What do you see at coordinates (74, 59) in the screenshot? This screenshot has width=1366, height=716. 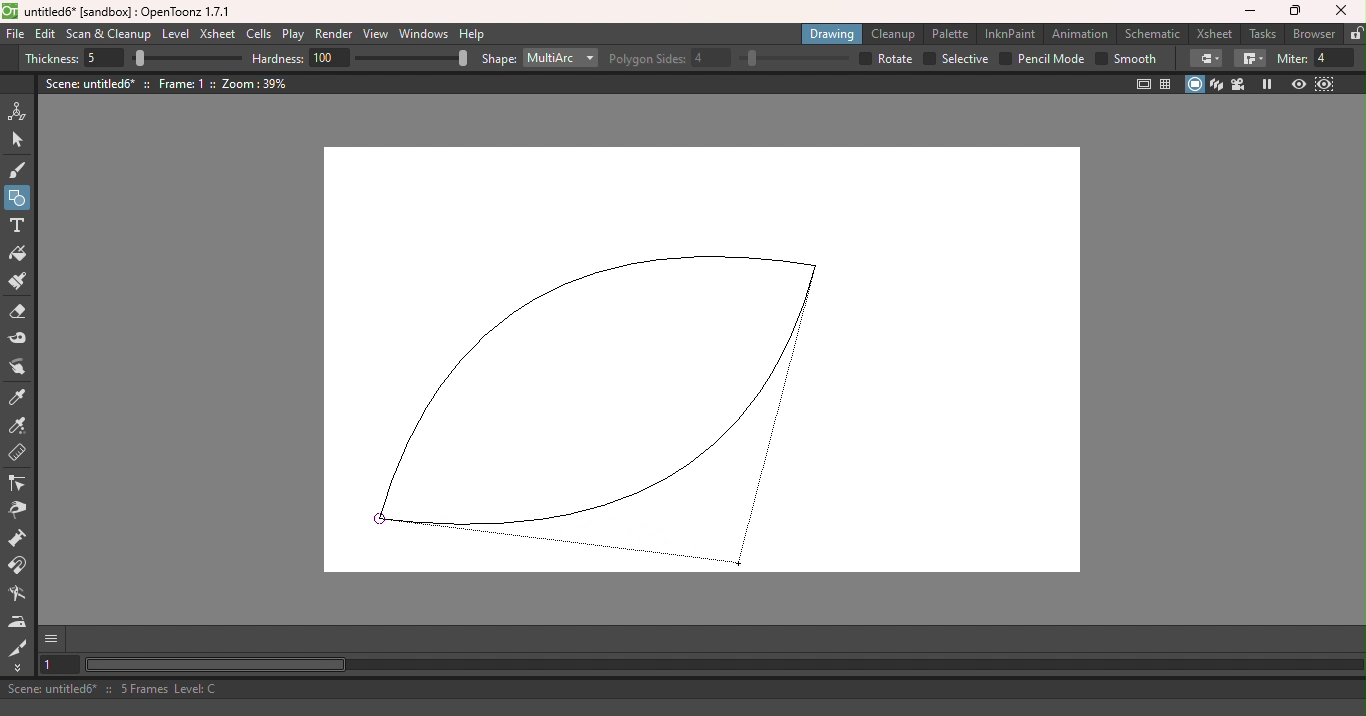 I see `Thickness` at bounding box center [74, 59].